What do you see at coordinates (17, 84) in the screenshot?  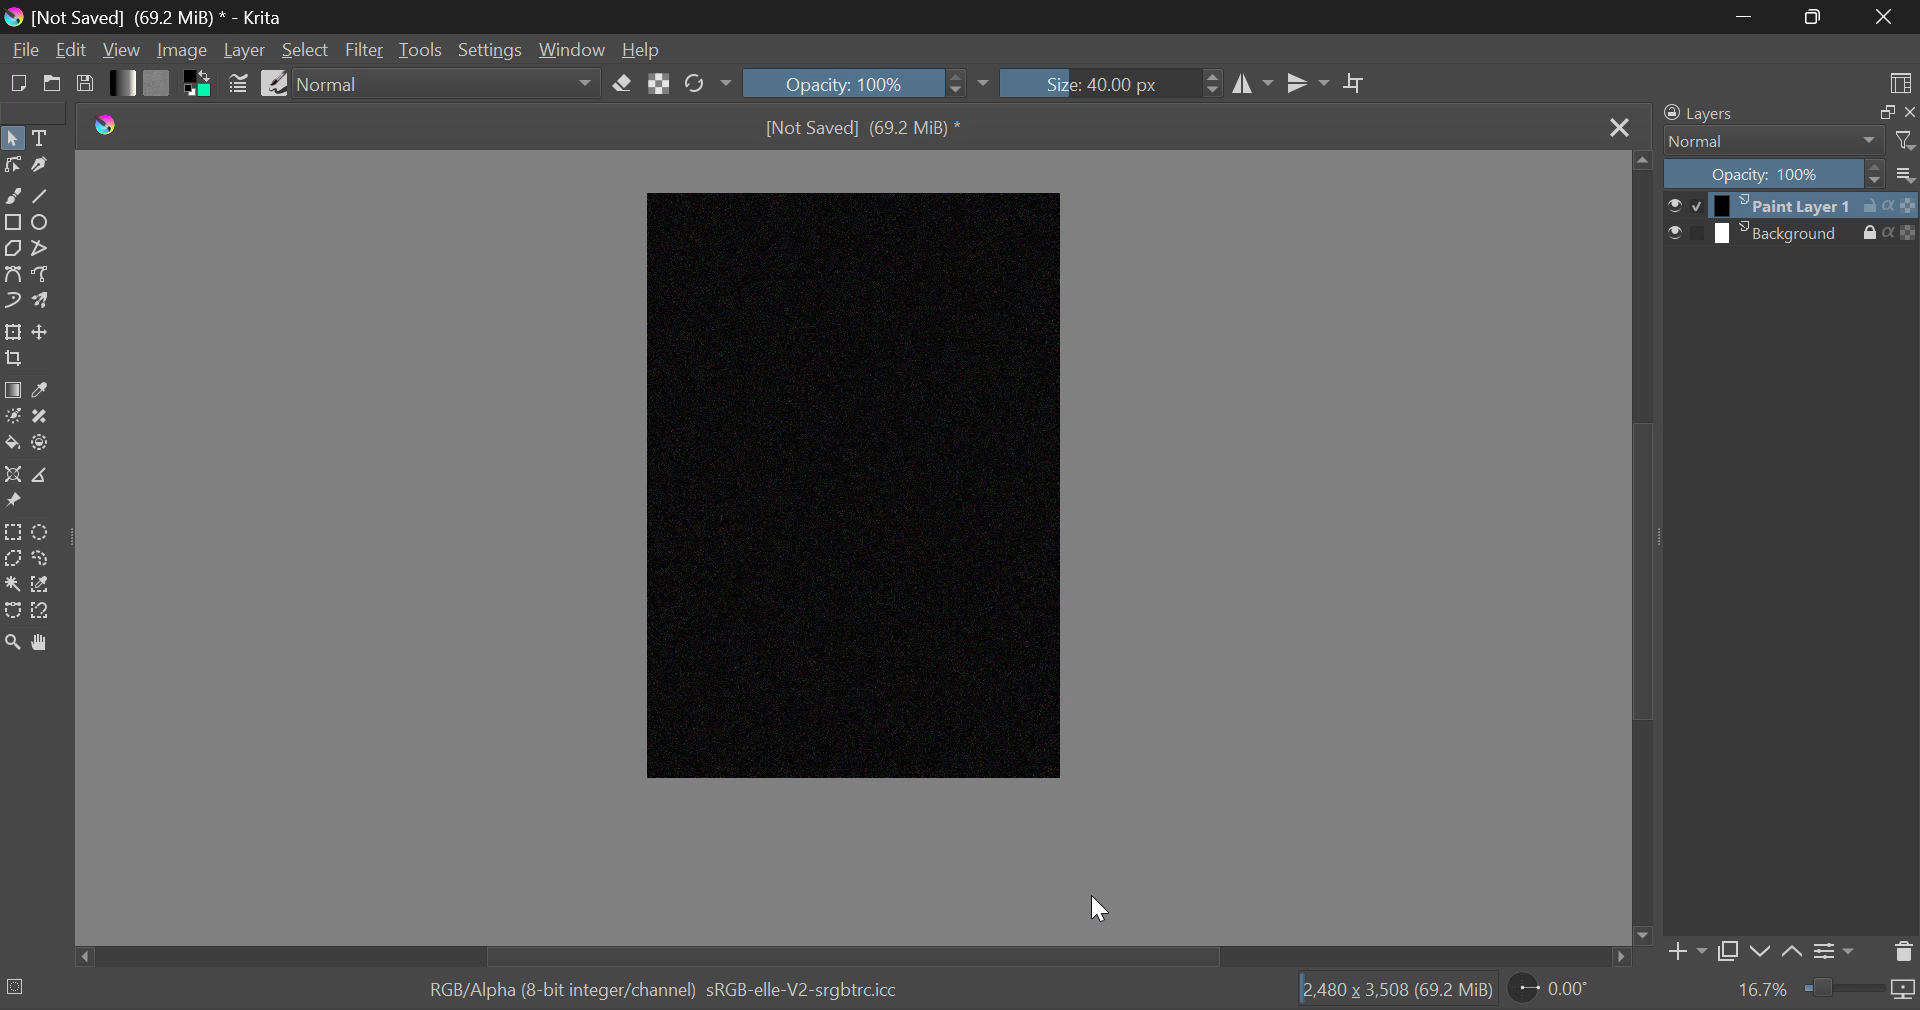 I see `New` at bounding box center [17, 84].